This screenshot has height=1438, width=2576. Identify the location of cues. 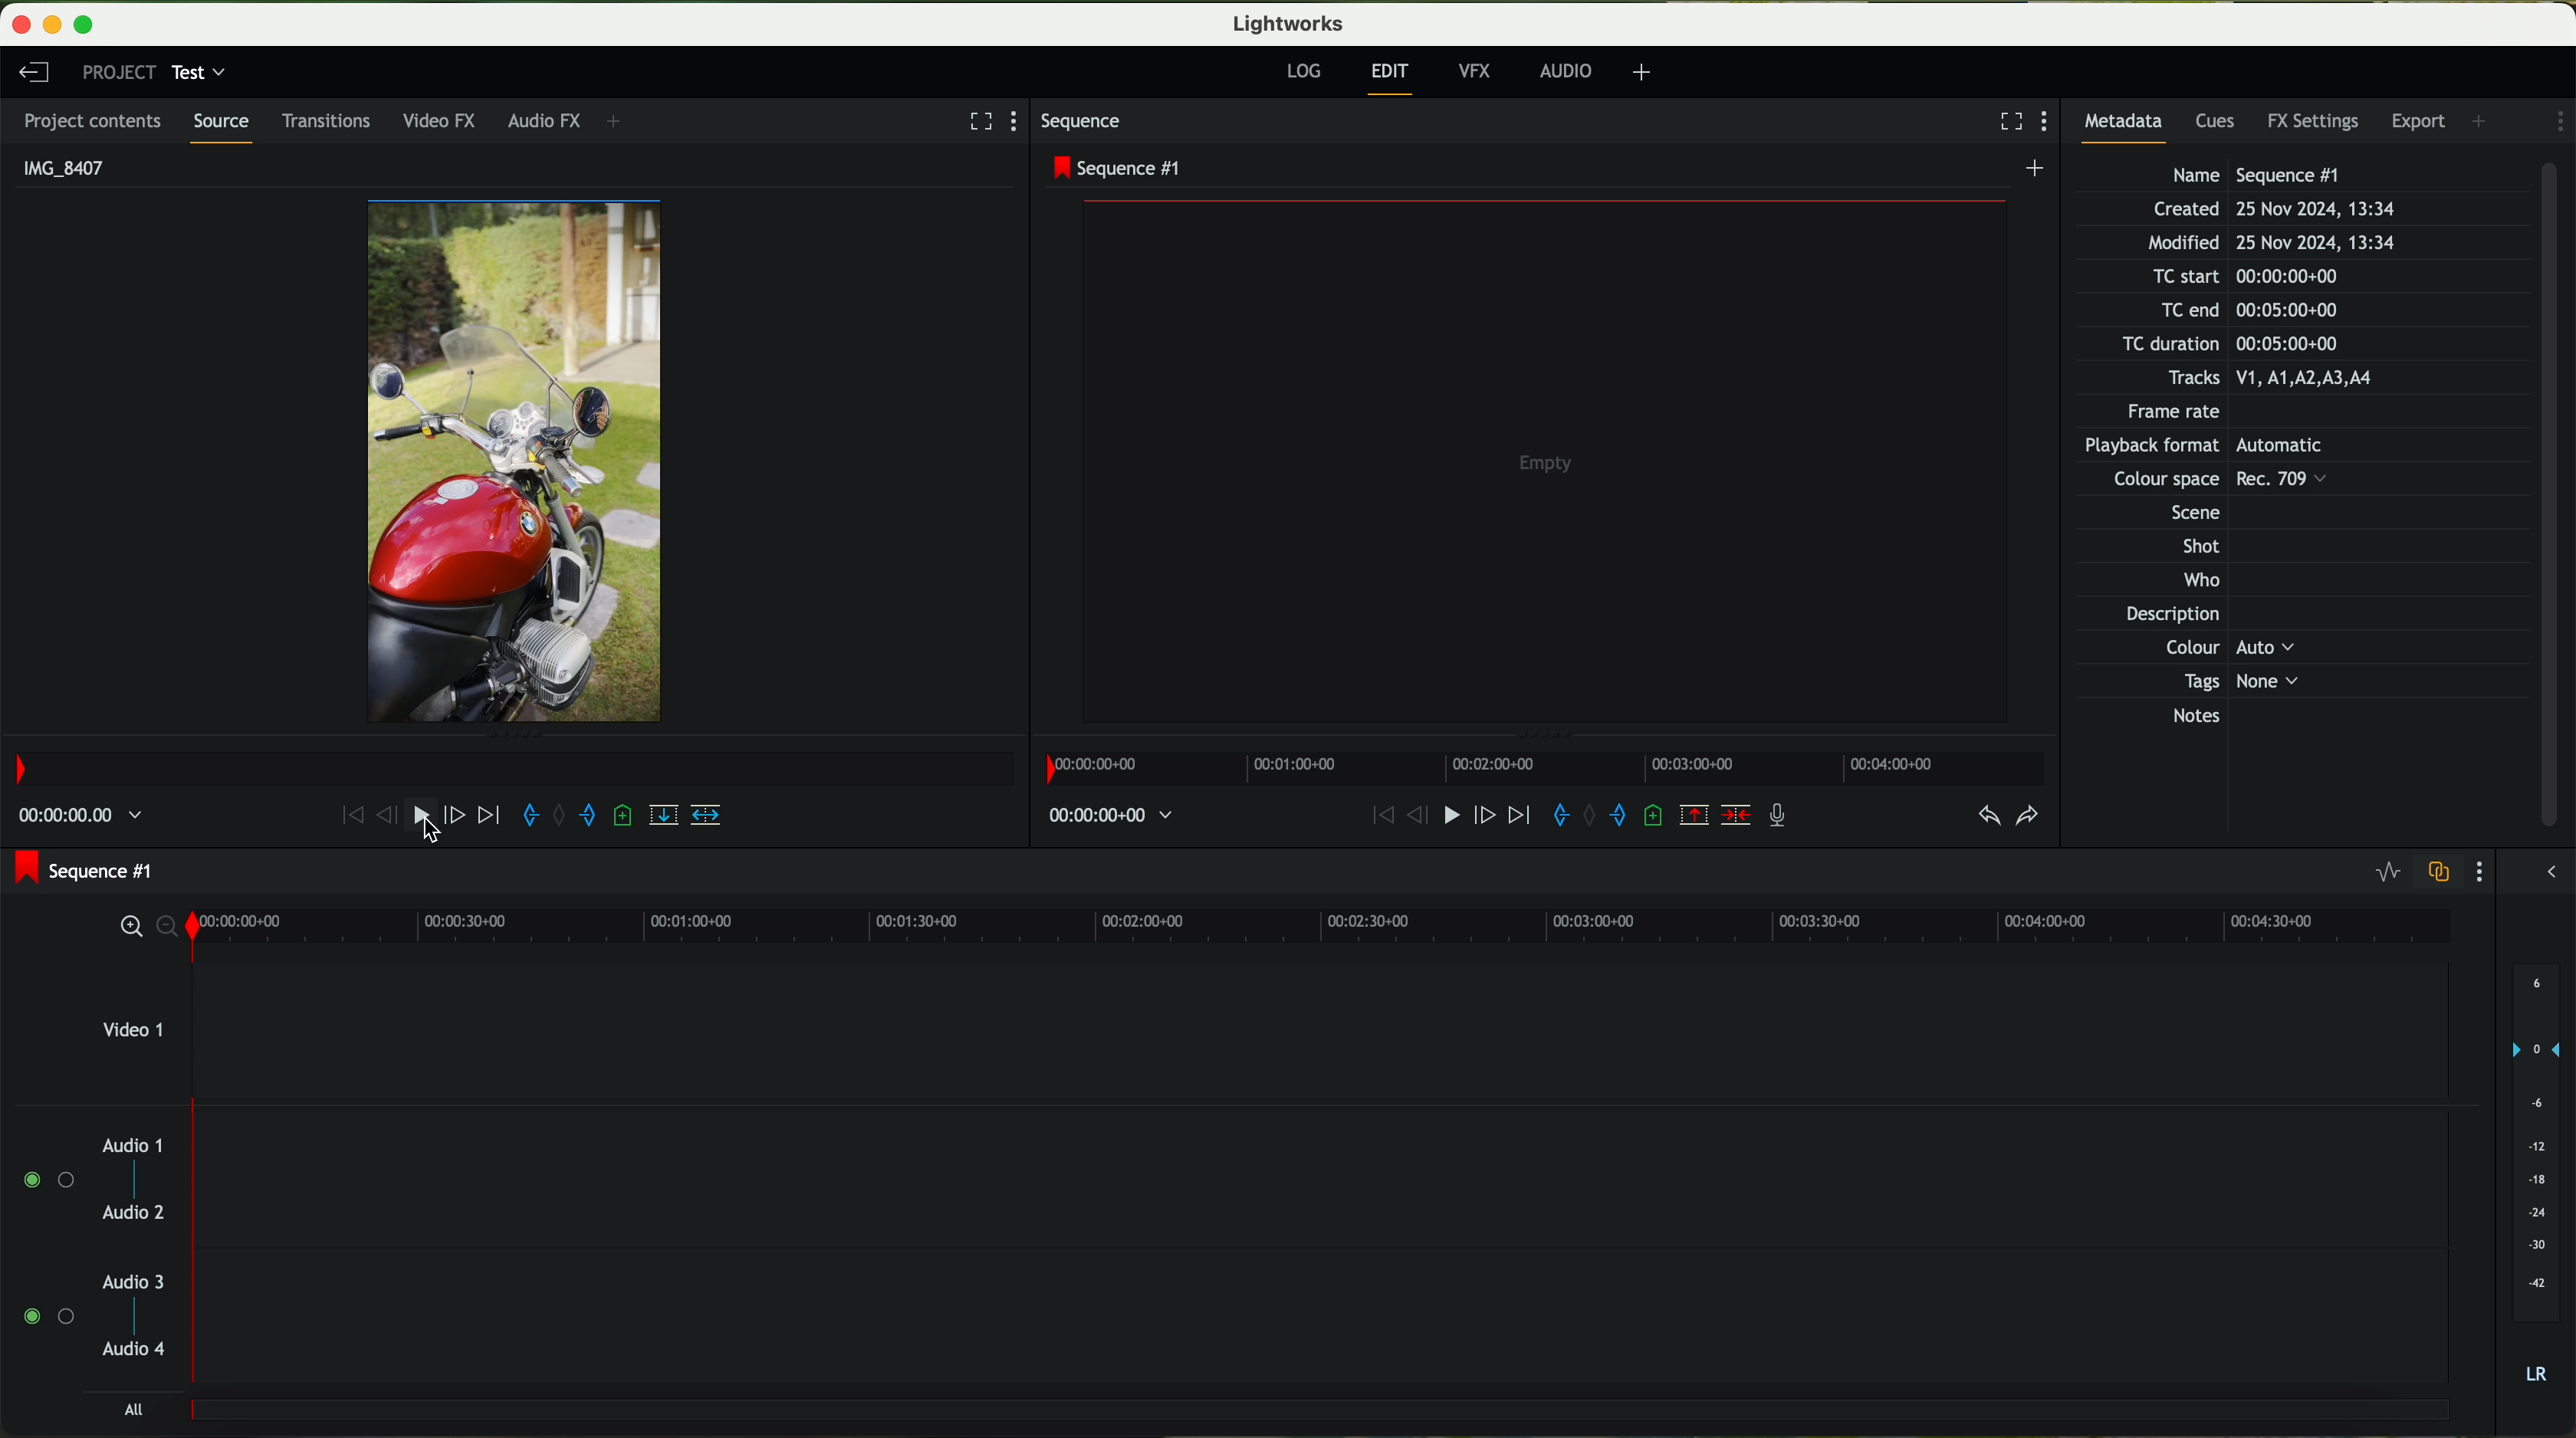
(2218, 124).